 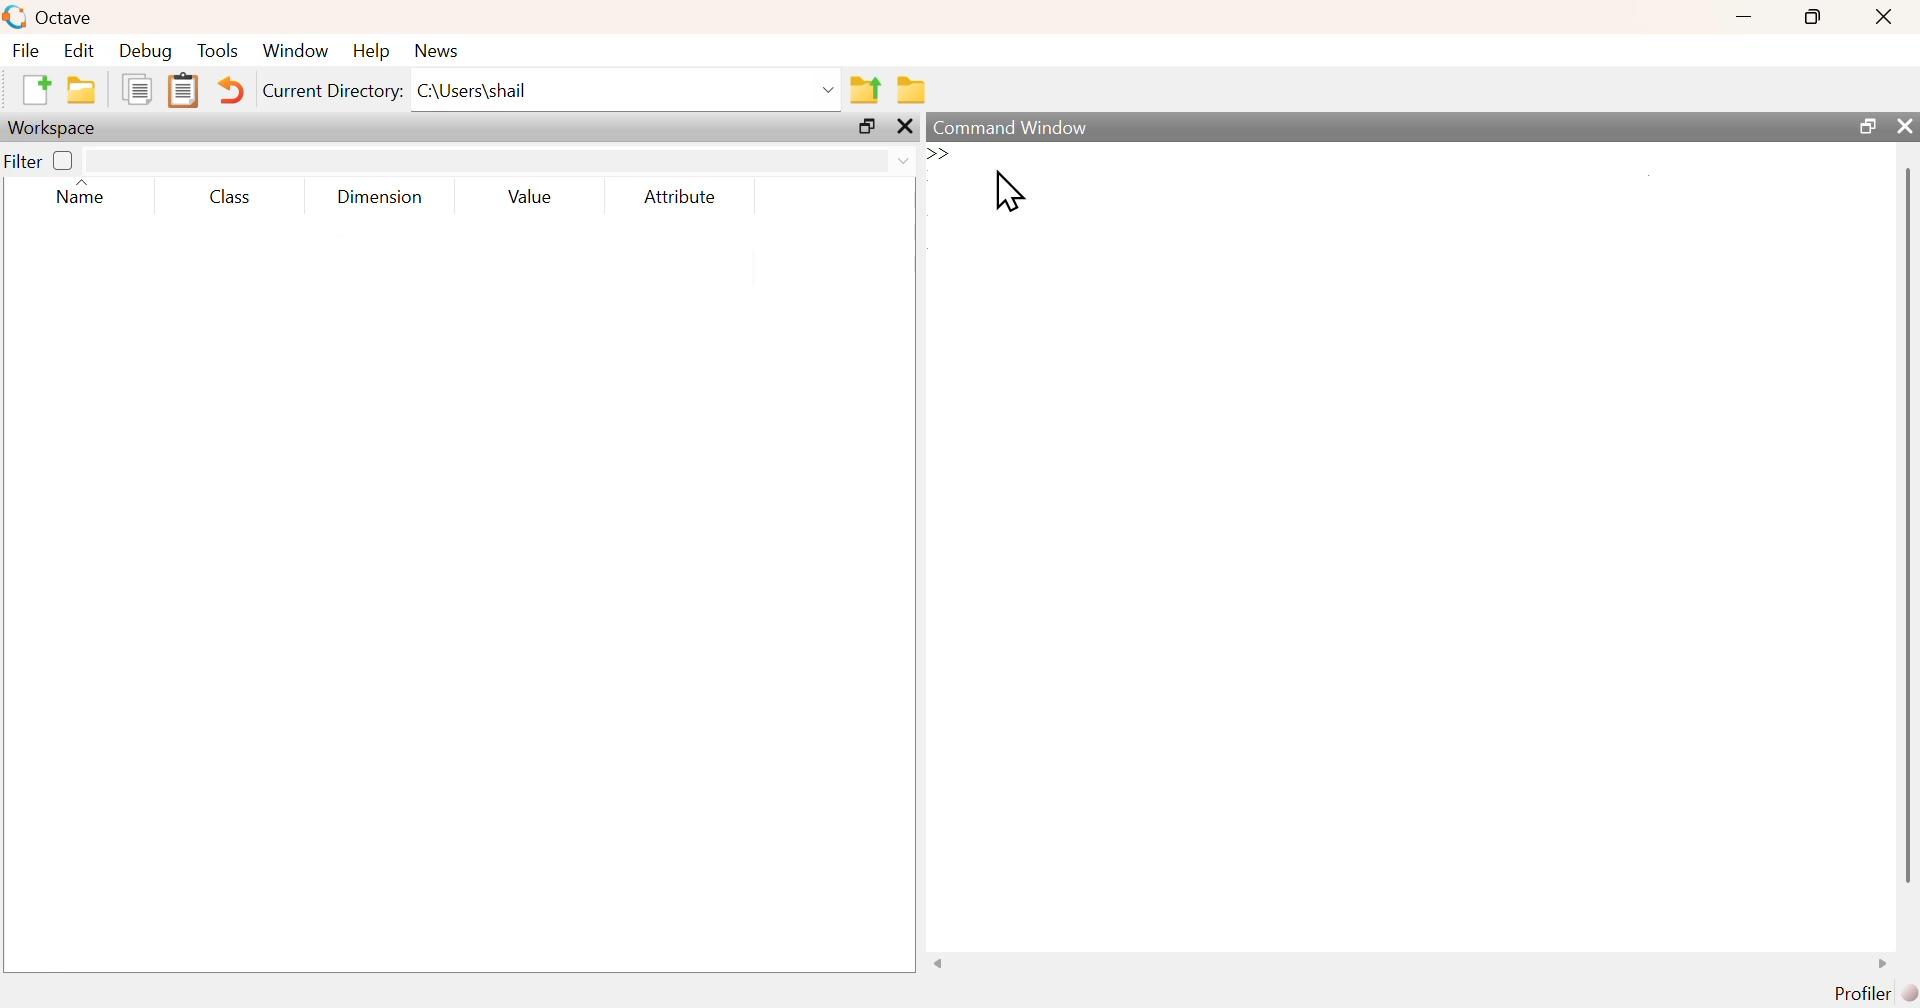 I want to click on close, so click(x=905, y=128).